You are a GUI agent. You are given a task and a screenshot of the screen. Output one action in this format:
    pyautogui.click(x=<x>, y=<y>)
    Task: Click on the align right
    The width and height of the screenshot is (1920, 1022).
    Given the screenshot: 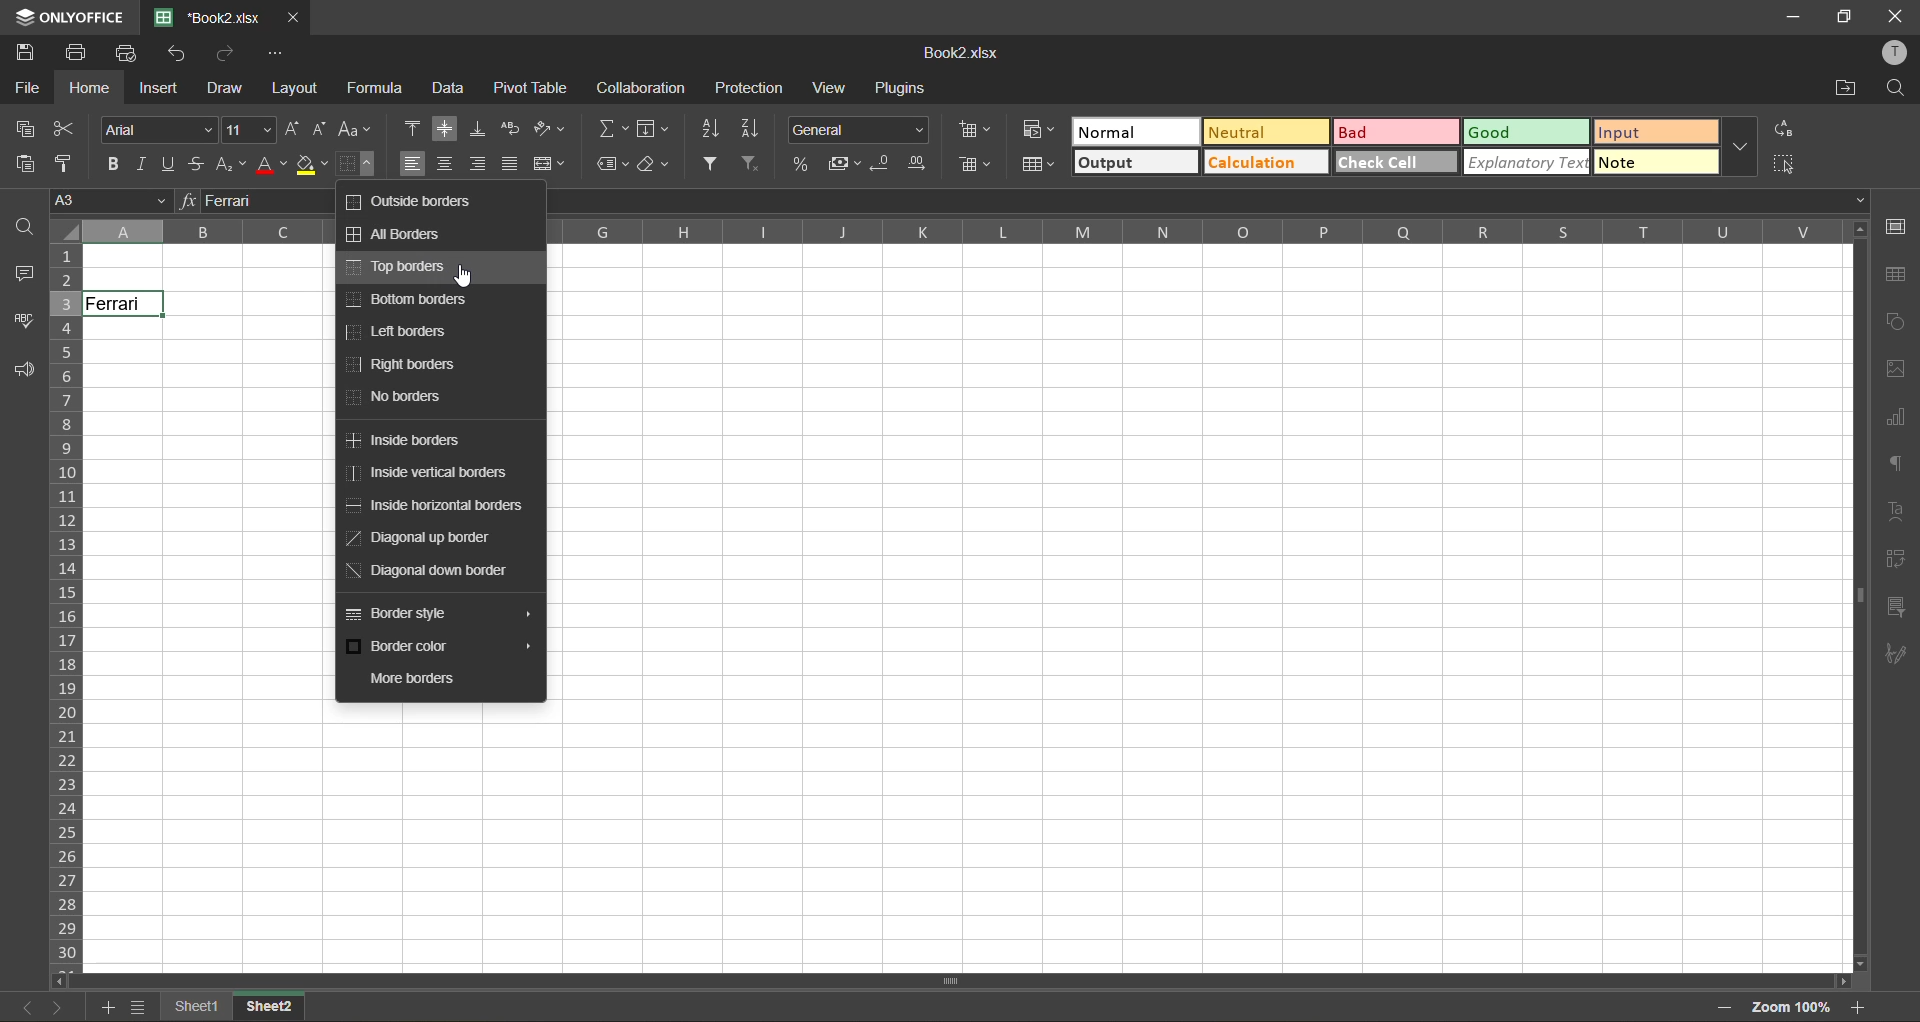 What is the action you would take?
    pyautogui.click(x=479, y=166)
    